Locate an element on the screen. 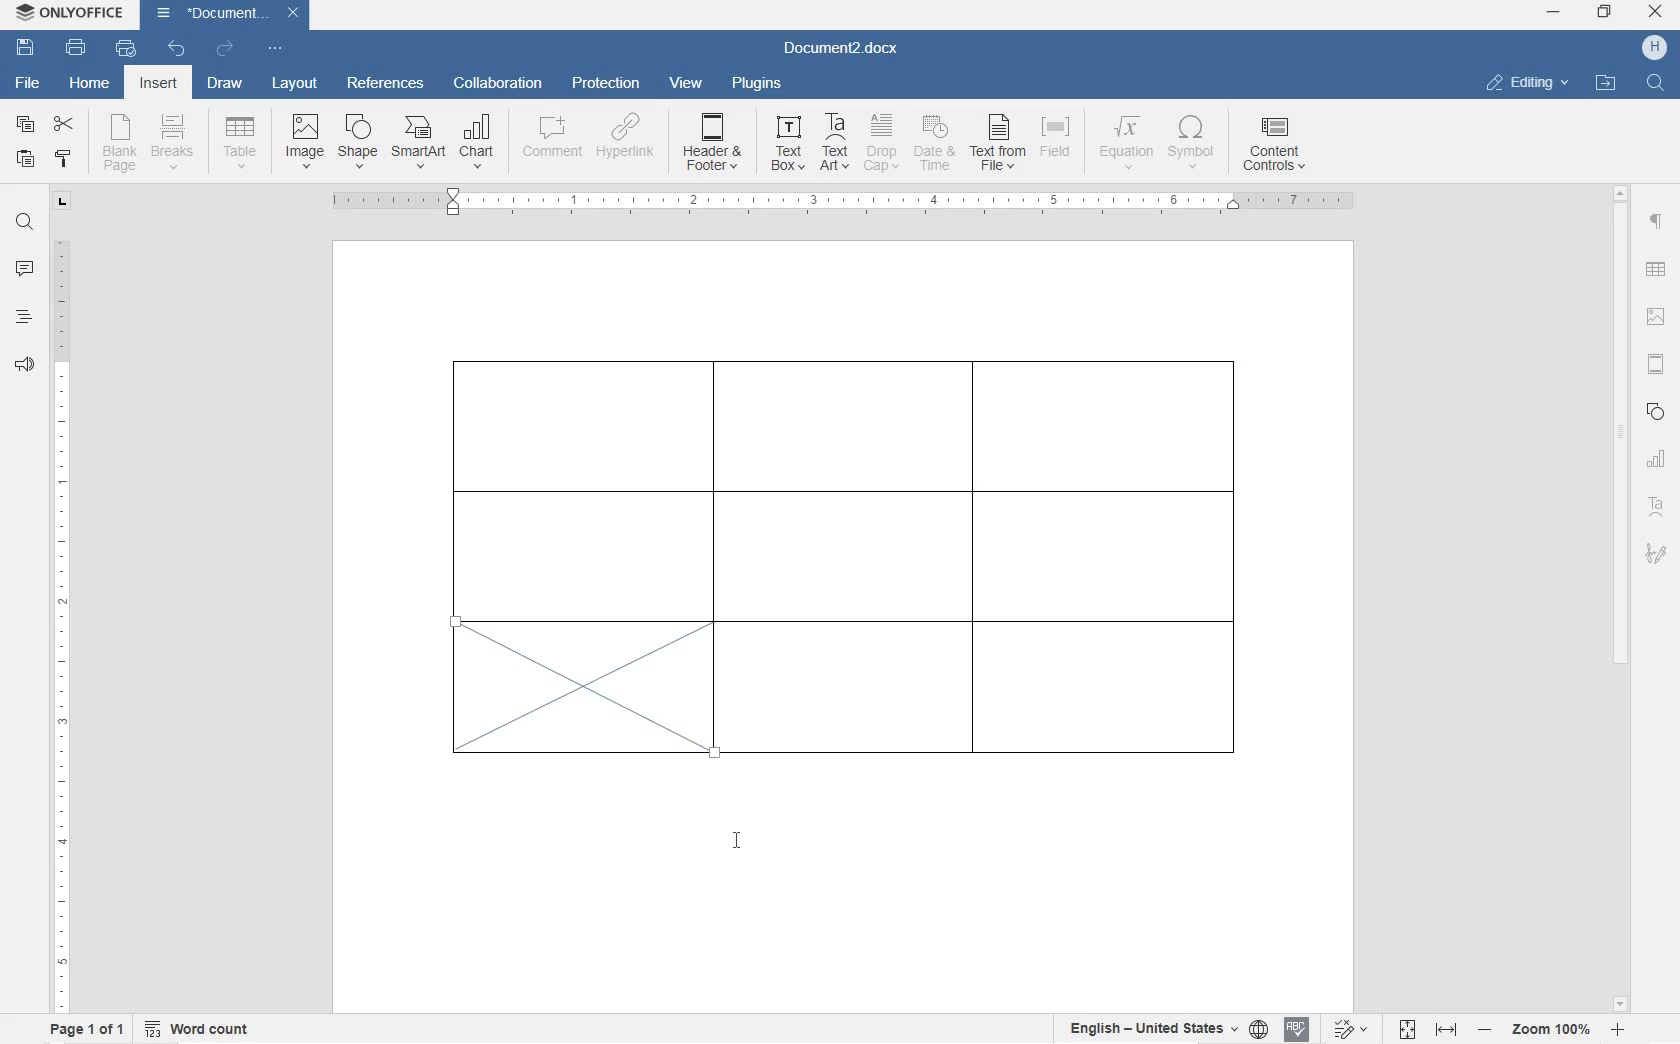  print is located at coordinates (77, 47).